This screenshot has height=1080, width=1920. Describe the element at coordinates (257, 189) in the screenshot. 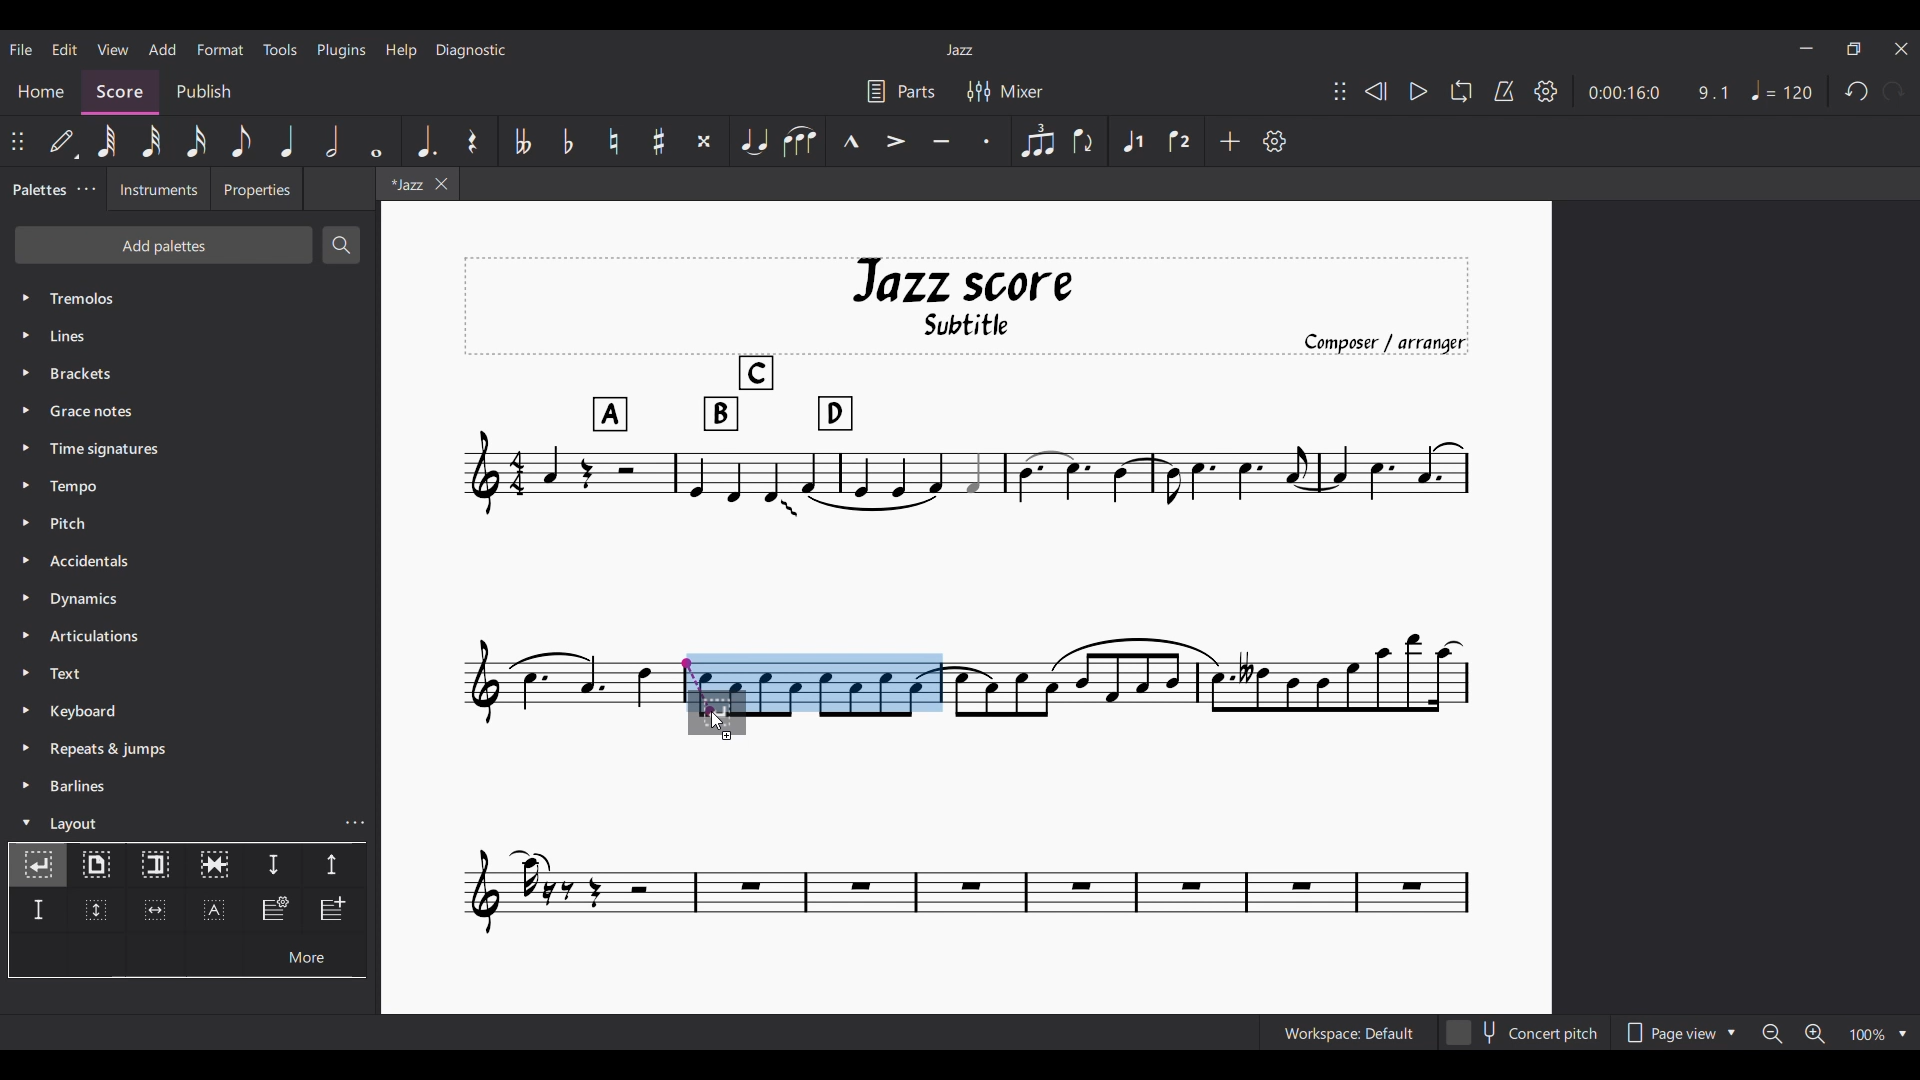

I see `Properties` at that location.